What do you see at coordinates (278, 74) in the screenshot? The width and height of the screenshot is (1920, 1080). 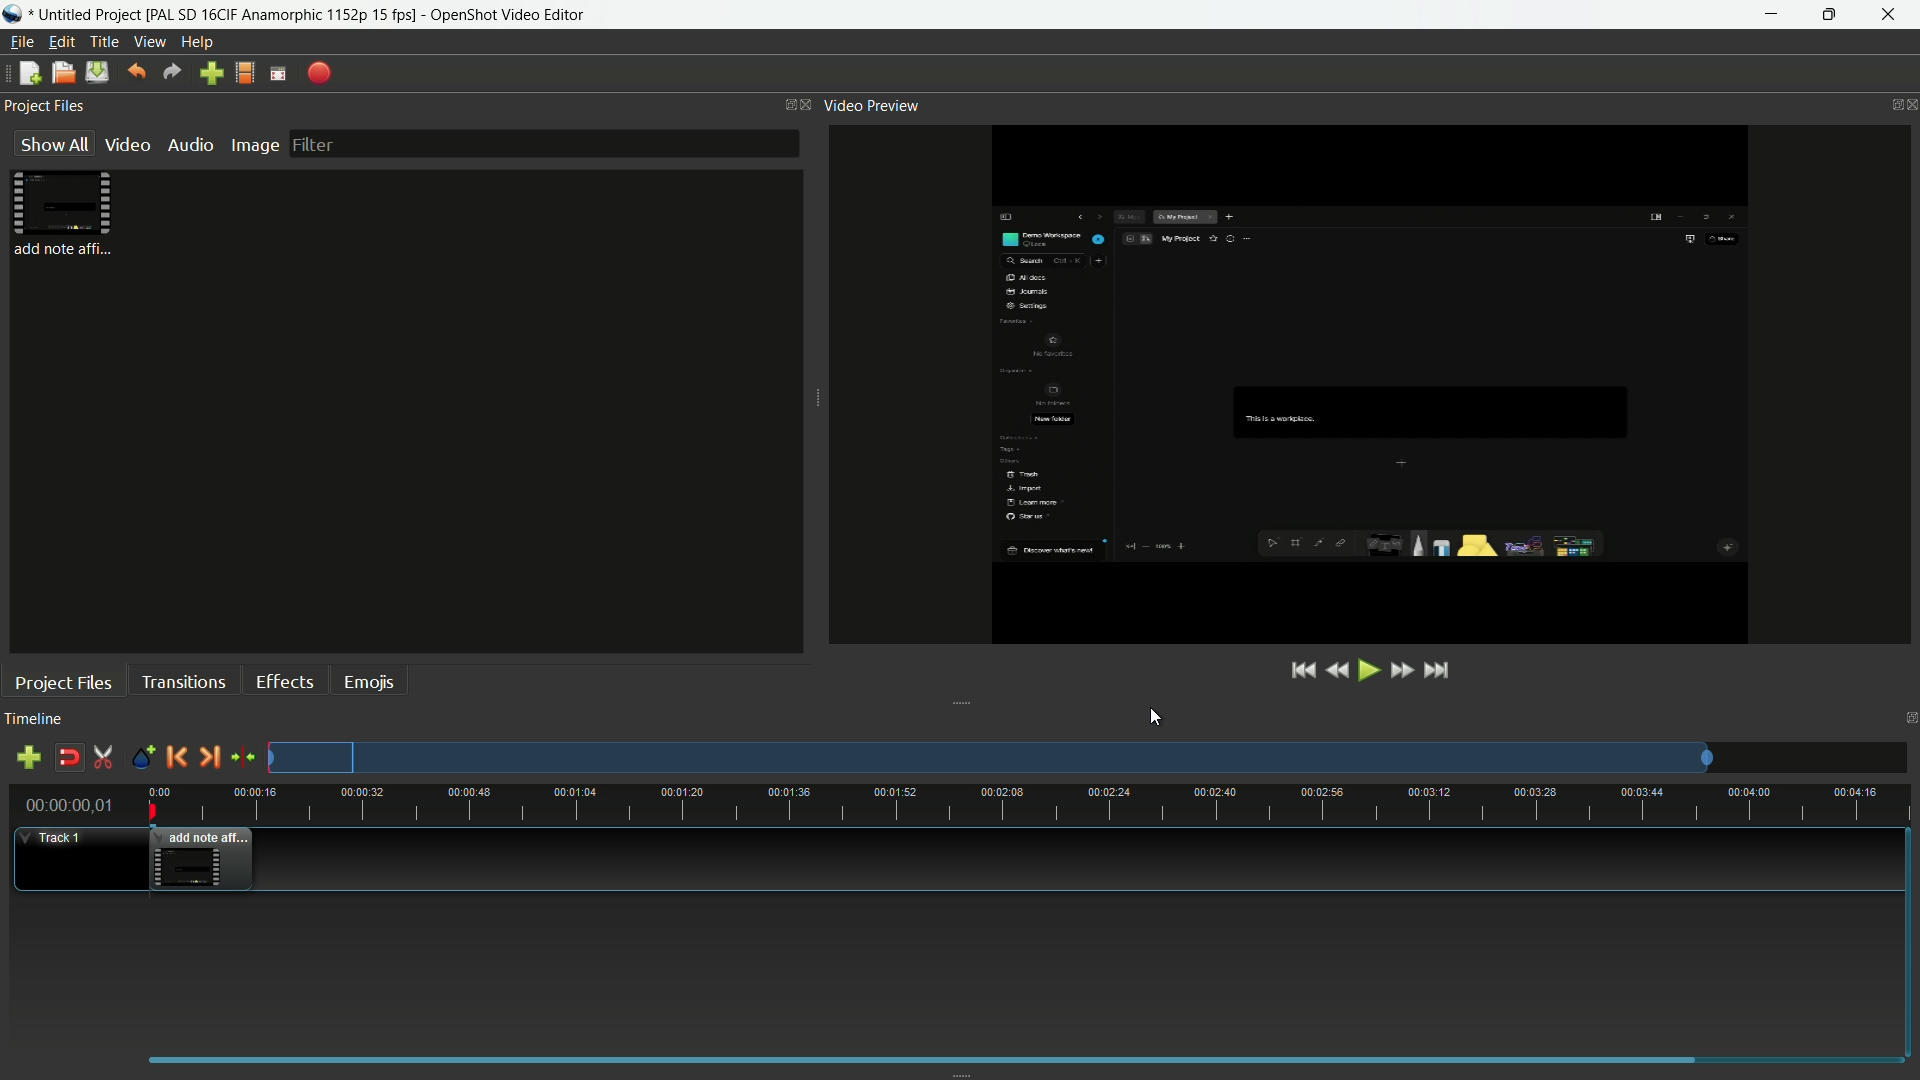 I see `full screen` at bounding box center [278, 74].